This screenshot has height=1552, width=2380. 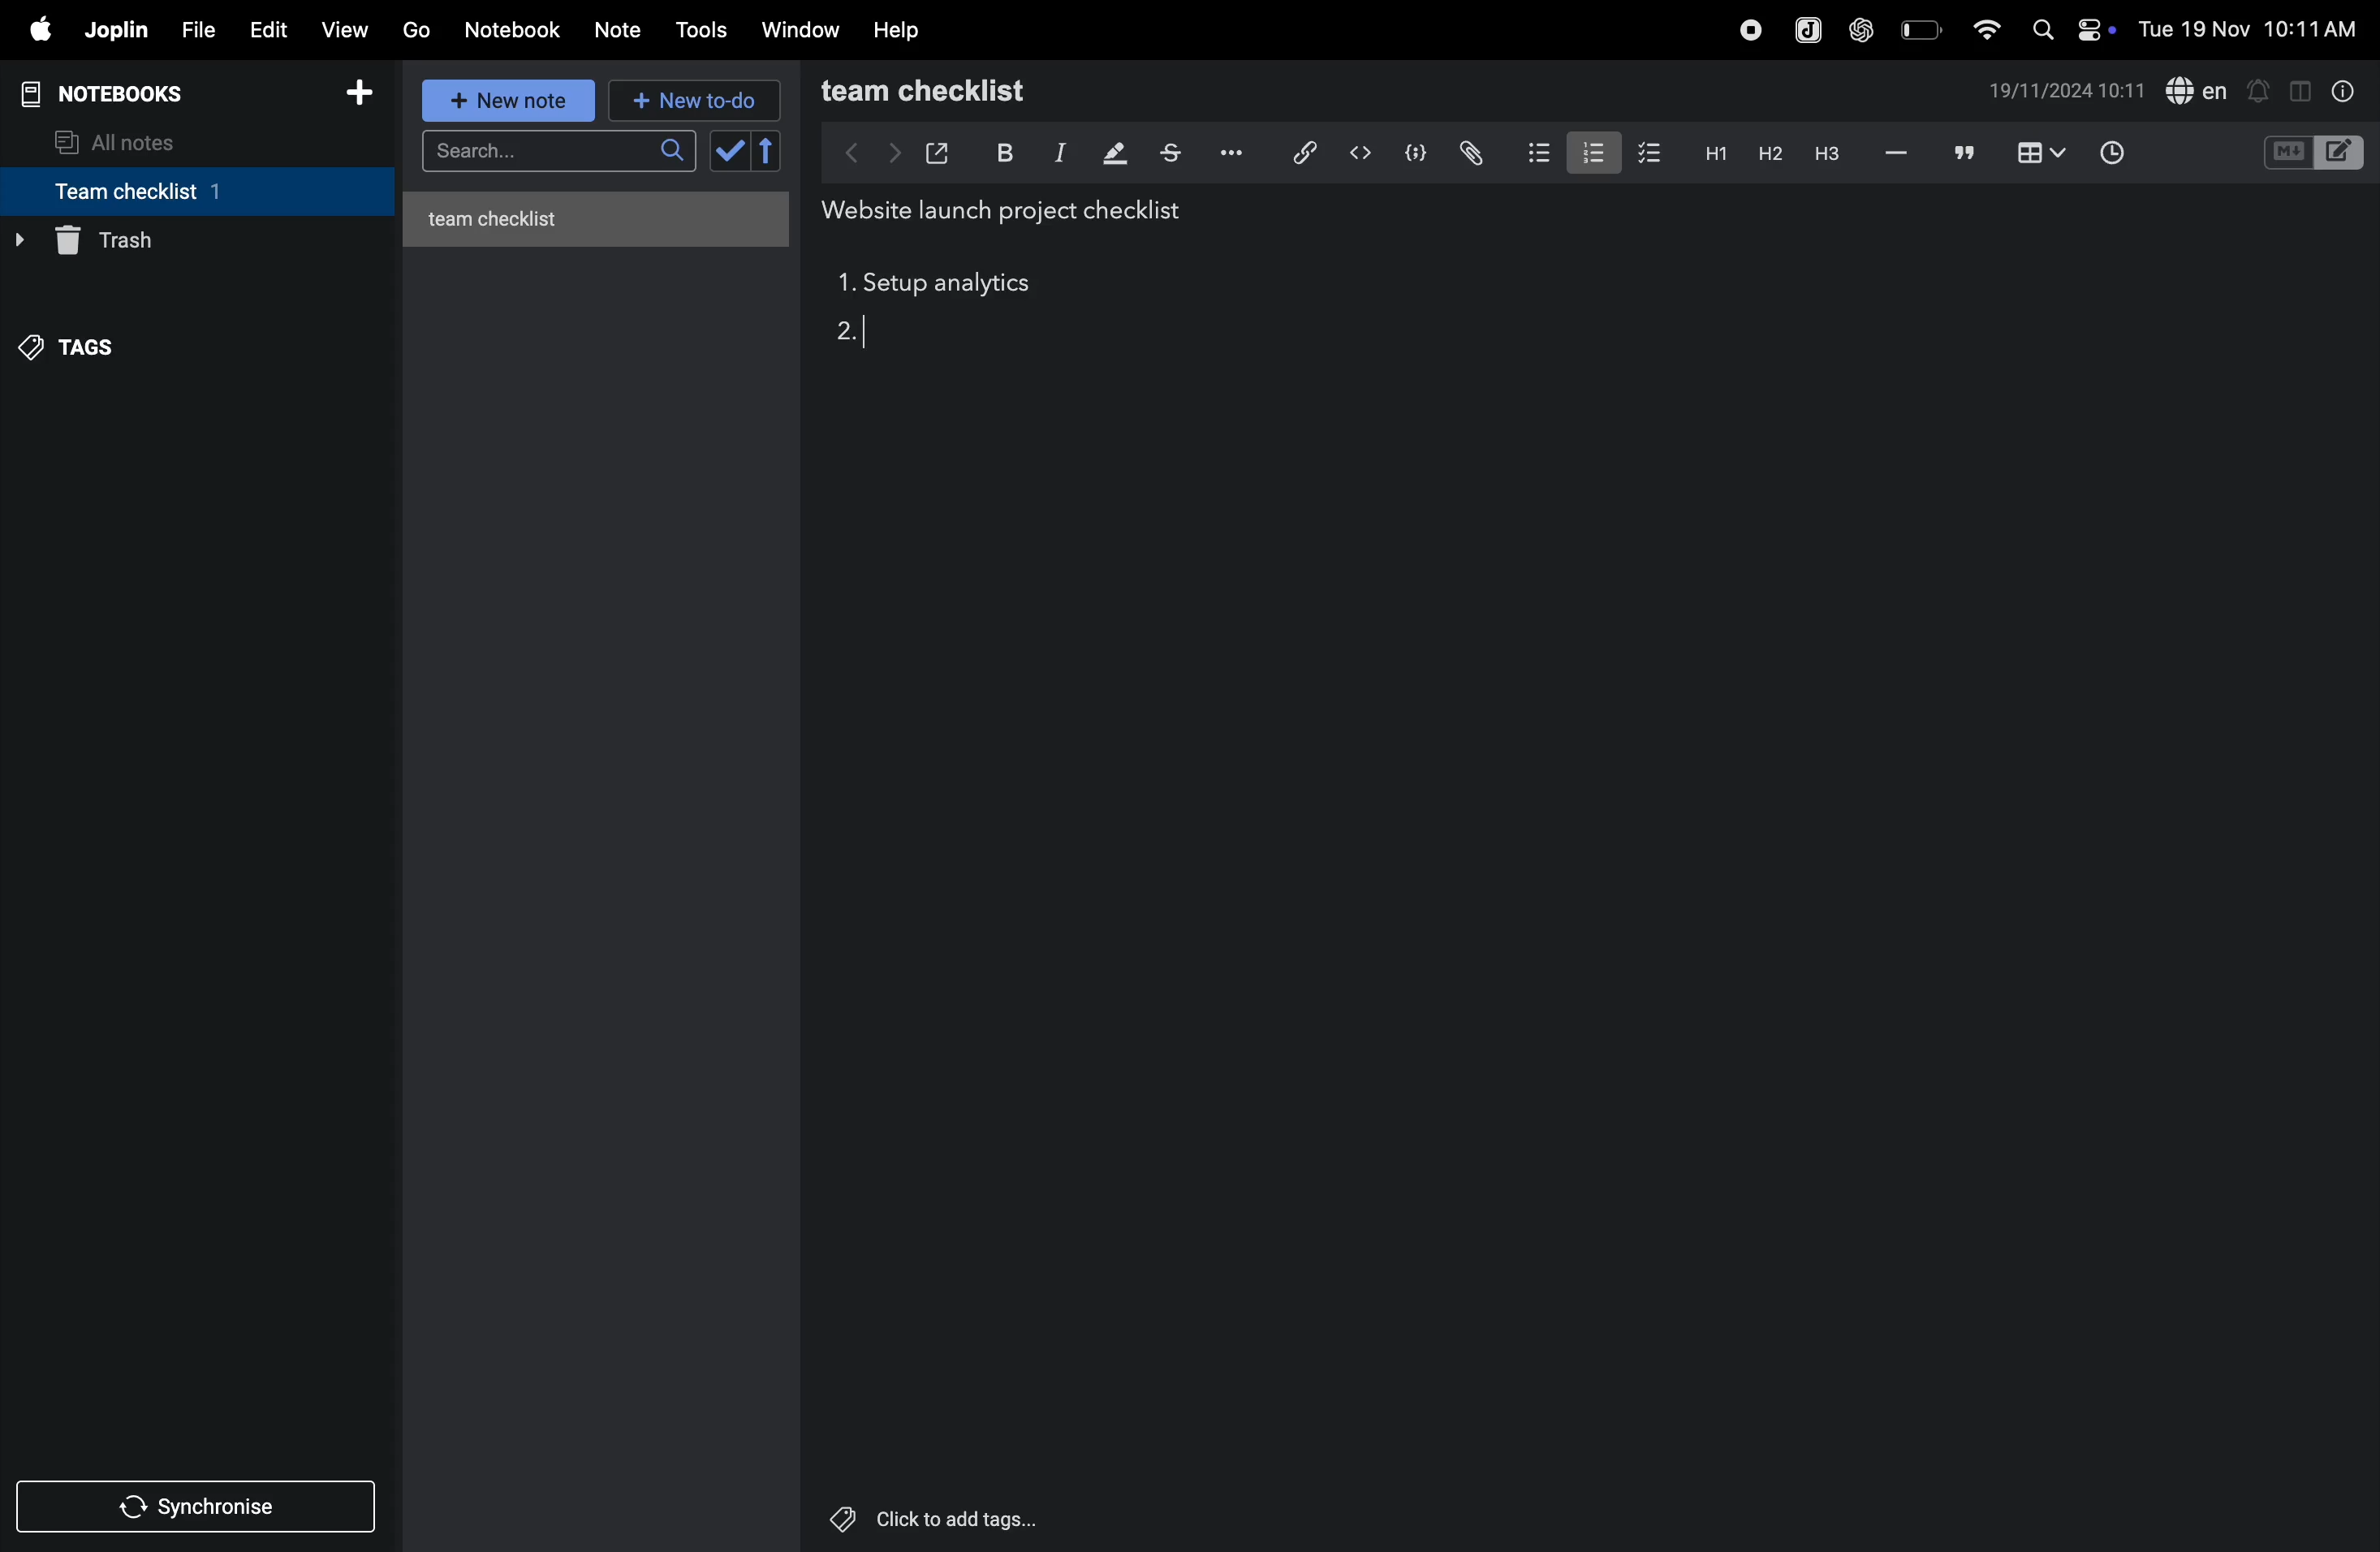 What do you see at coordinates (1469, 152) in the screenshot?
I see `attach file` at bounding box center [1469, 152].